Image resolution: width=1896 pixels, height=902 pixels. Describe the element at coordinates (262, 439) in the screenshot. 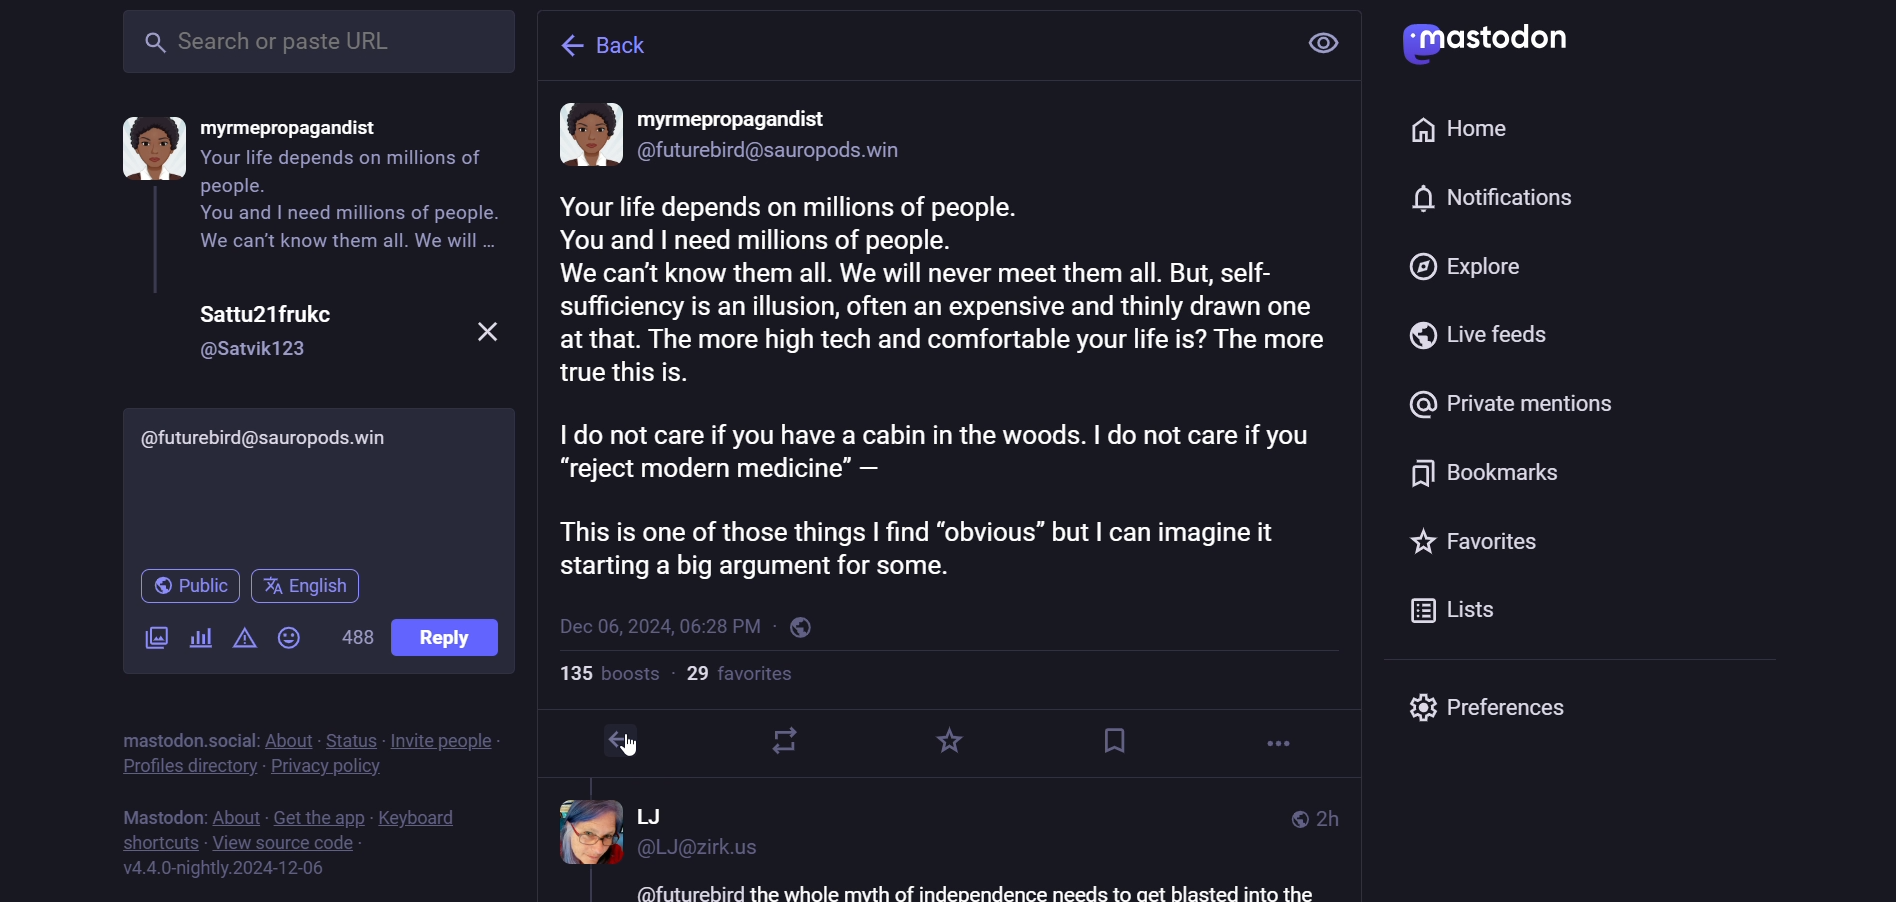

I see `id` at that location.